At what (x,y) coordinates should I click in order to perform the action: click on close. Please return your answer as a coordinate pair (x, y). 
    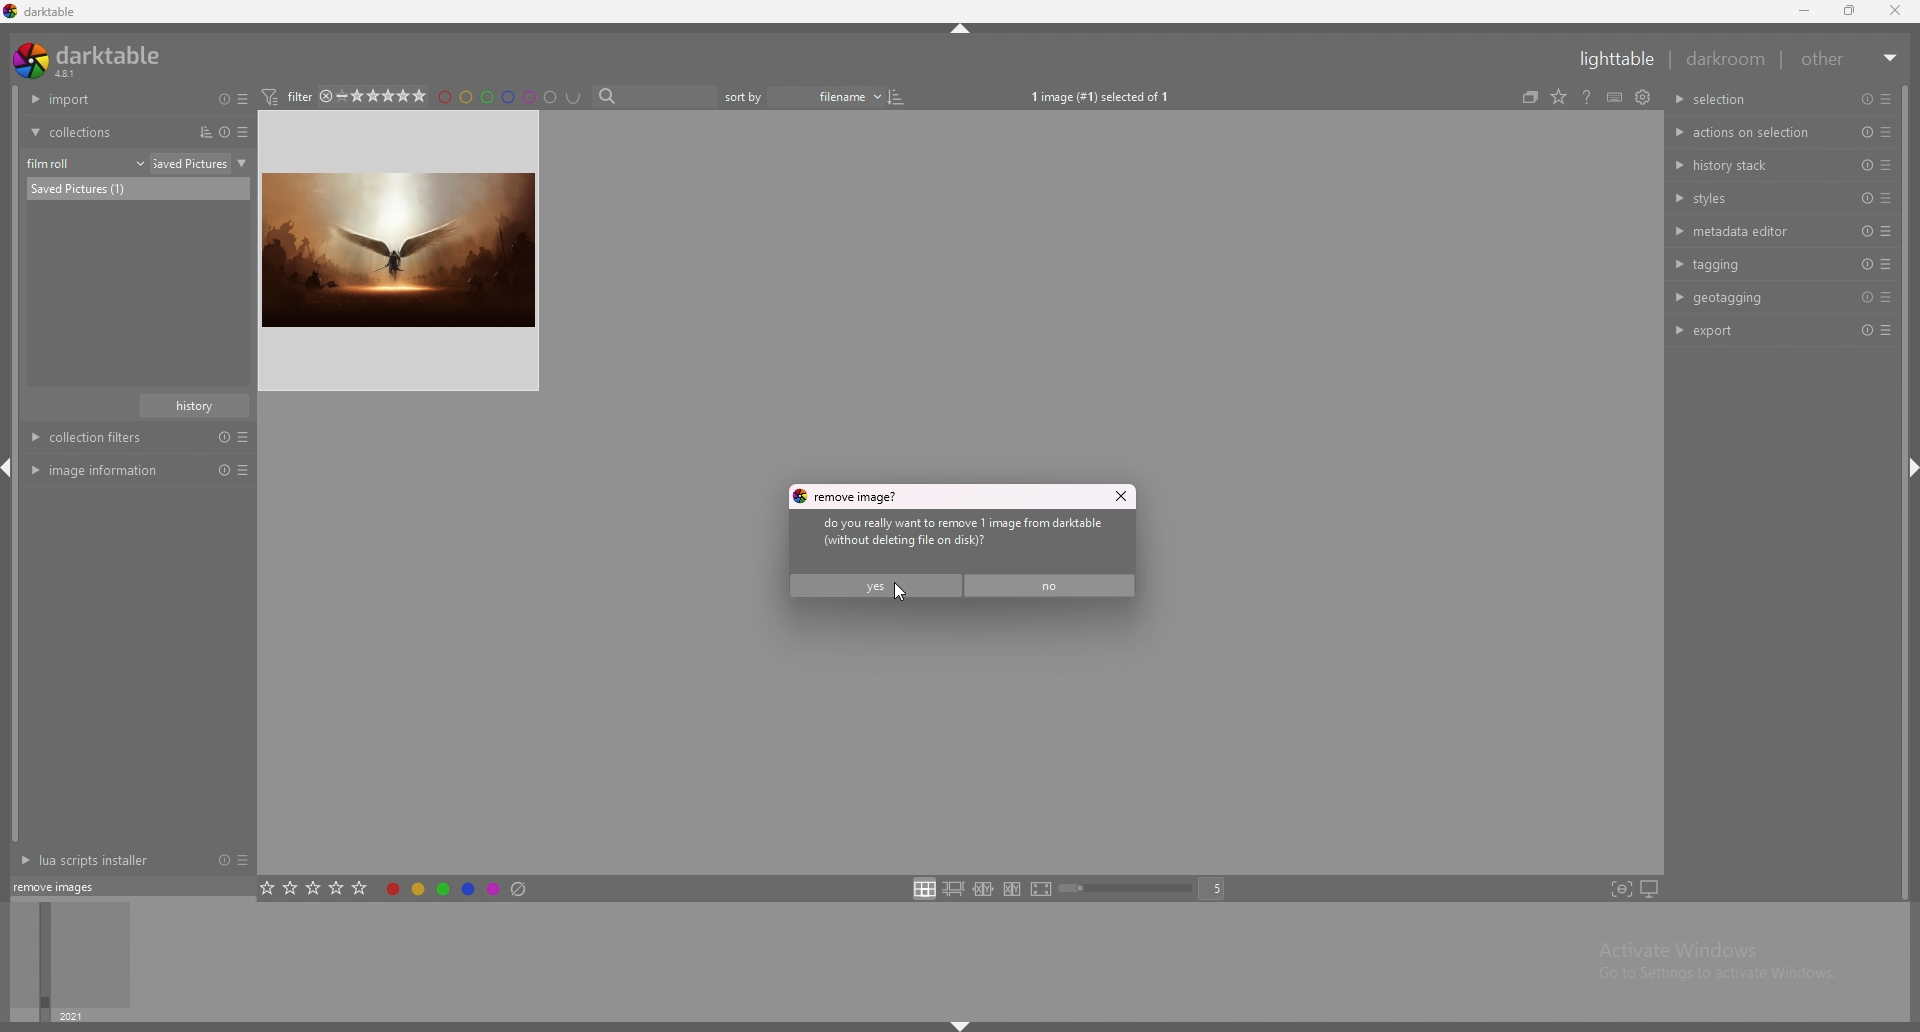
    Looking at the image, I should click on (1119, 497).